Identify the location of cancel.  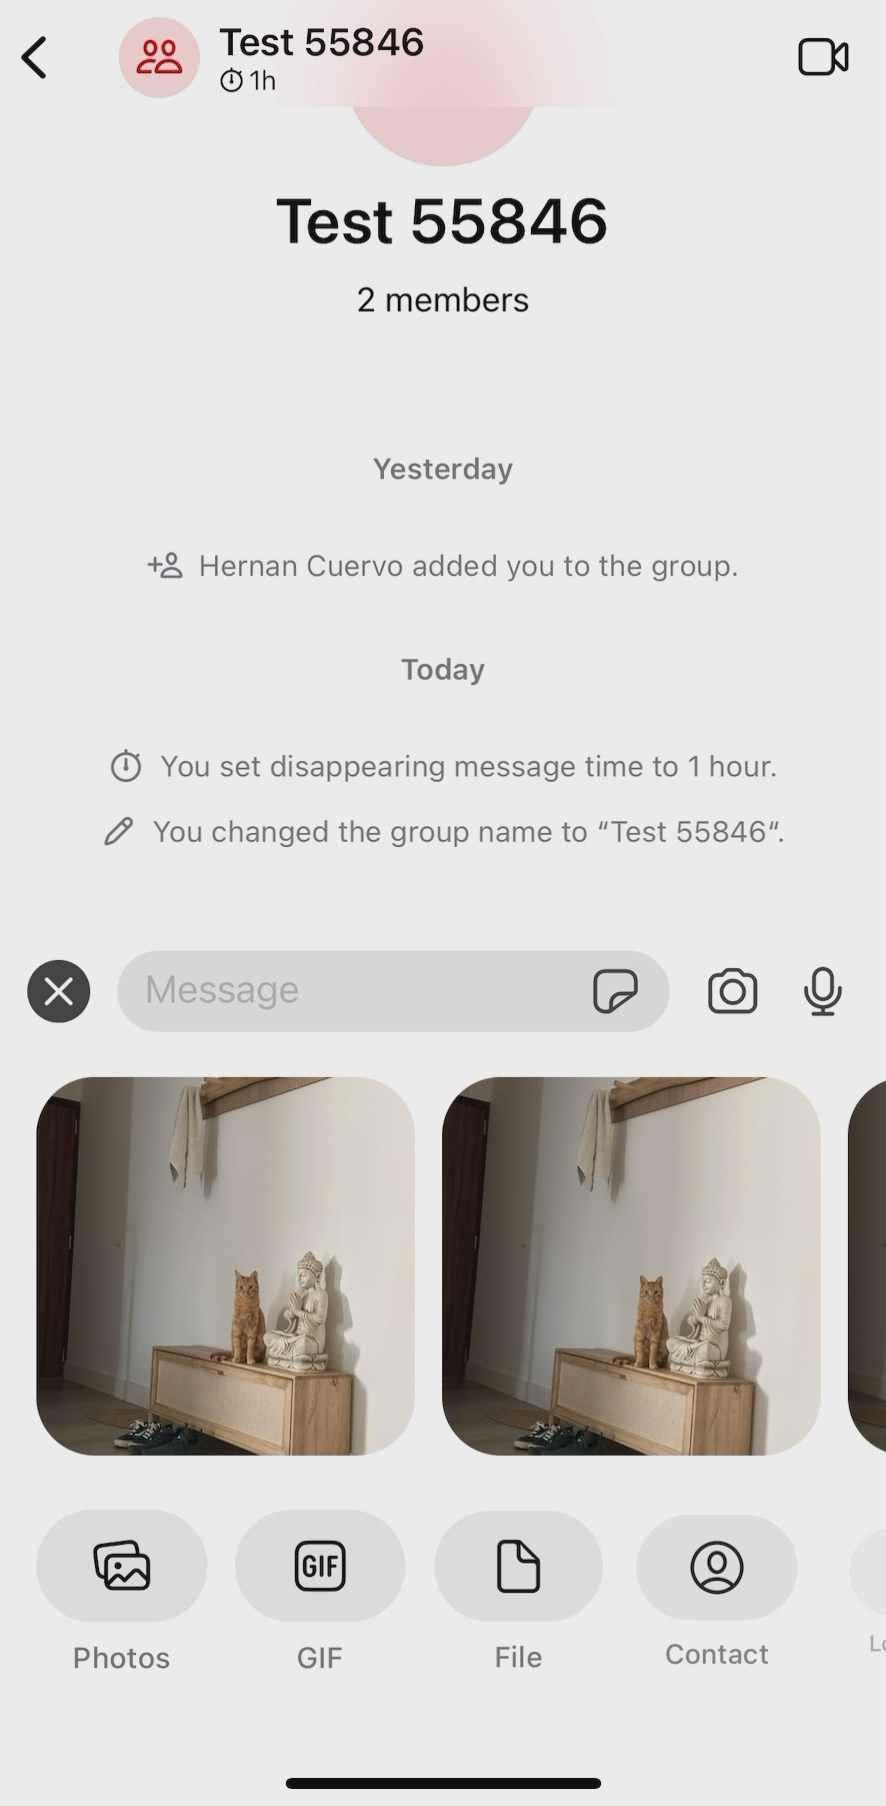
(60, 1001).